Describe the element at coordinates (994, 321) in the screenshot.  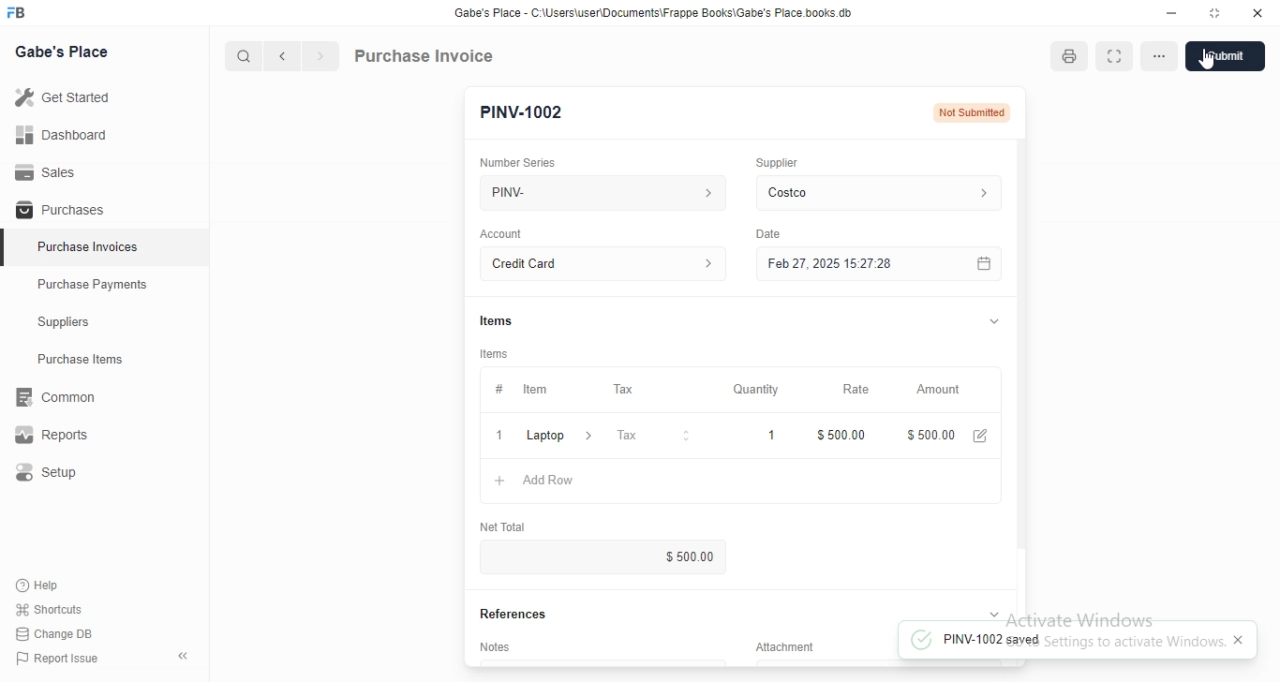
I see `Collapse` at that location.